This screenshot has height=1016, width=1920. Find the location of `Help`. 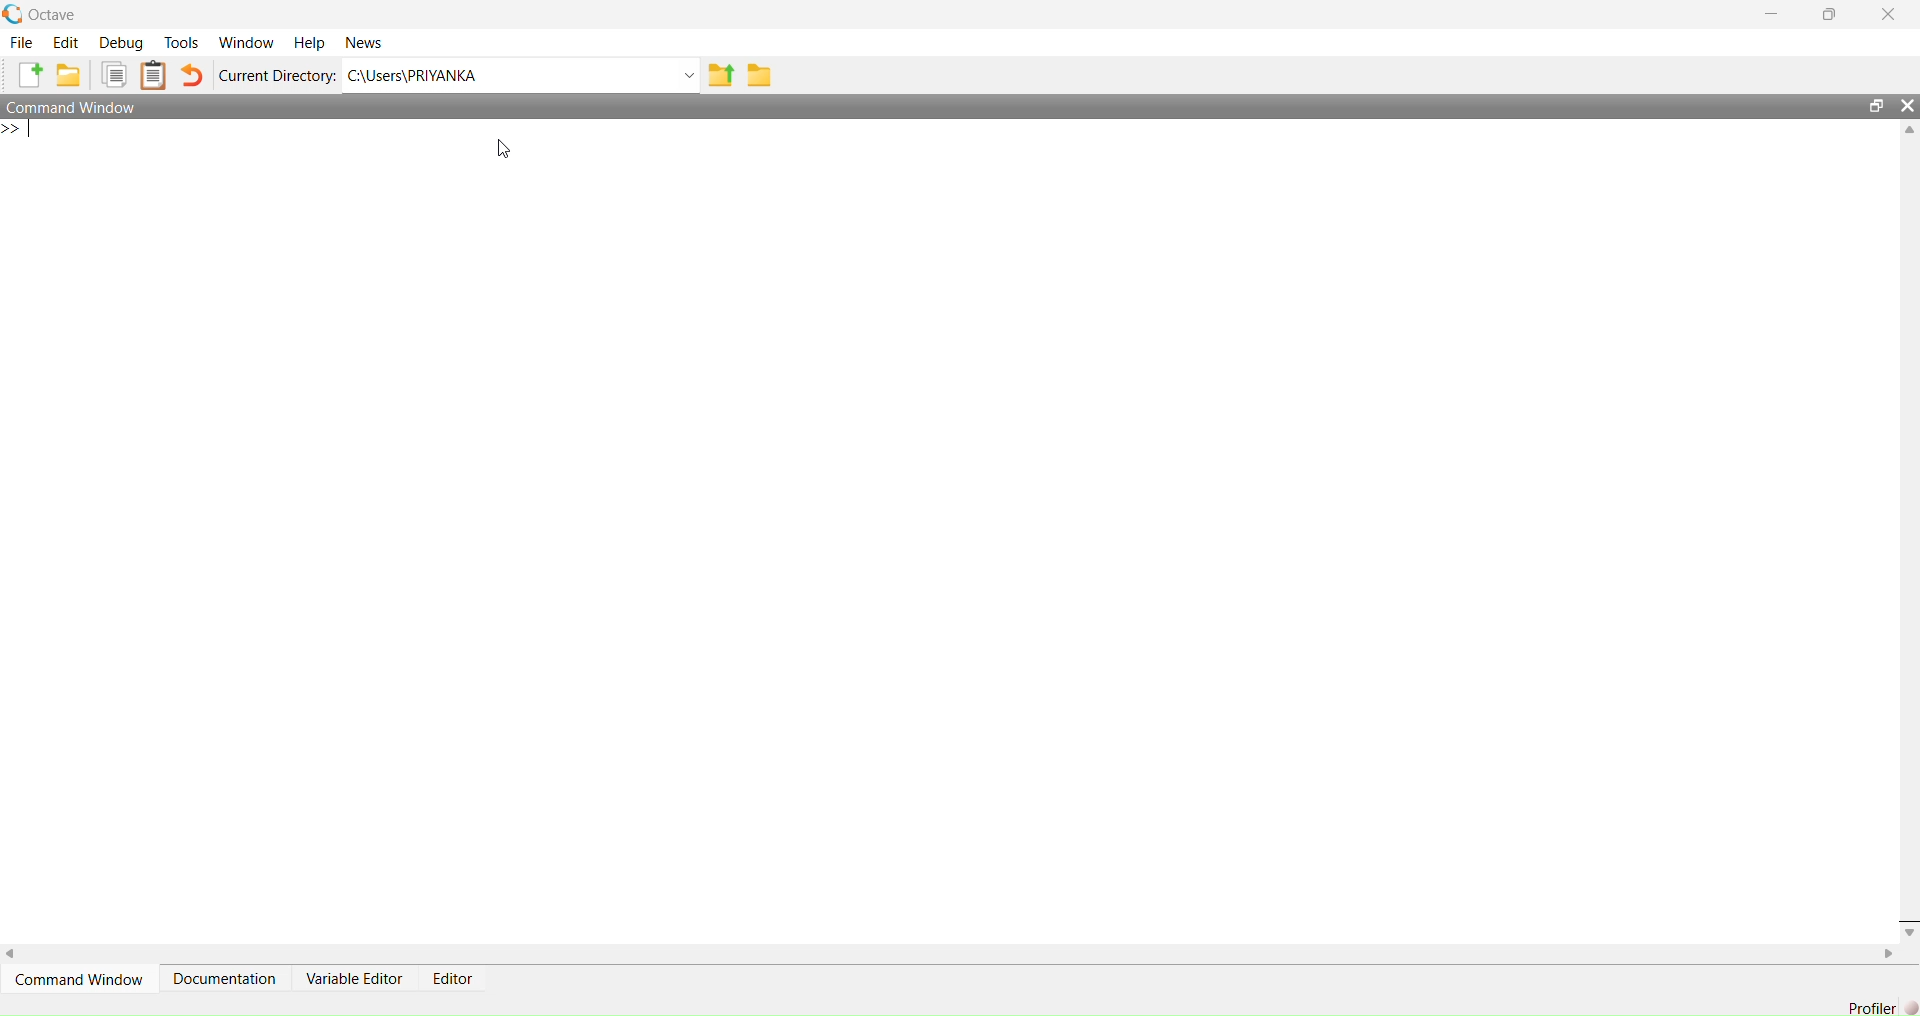

Help is located at coordinates (310, 44).